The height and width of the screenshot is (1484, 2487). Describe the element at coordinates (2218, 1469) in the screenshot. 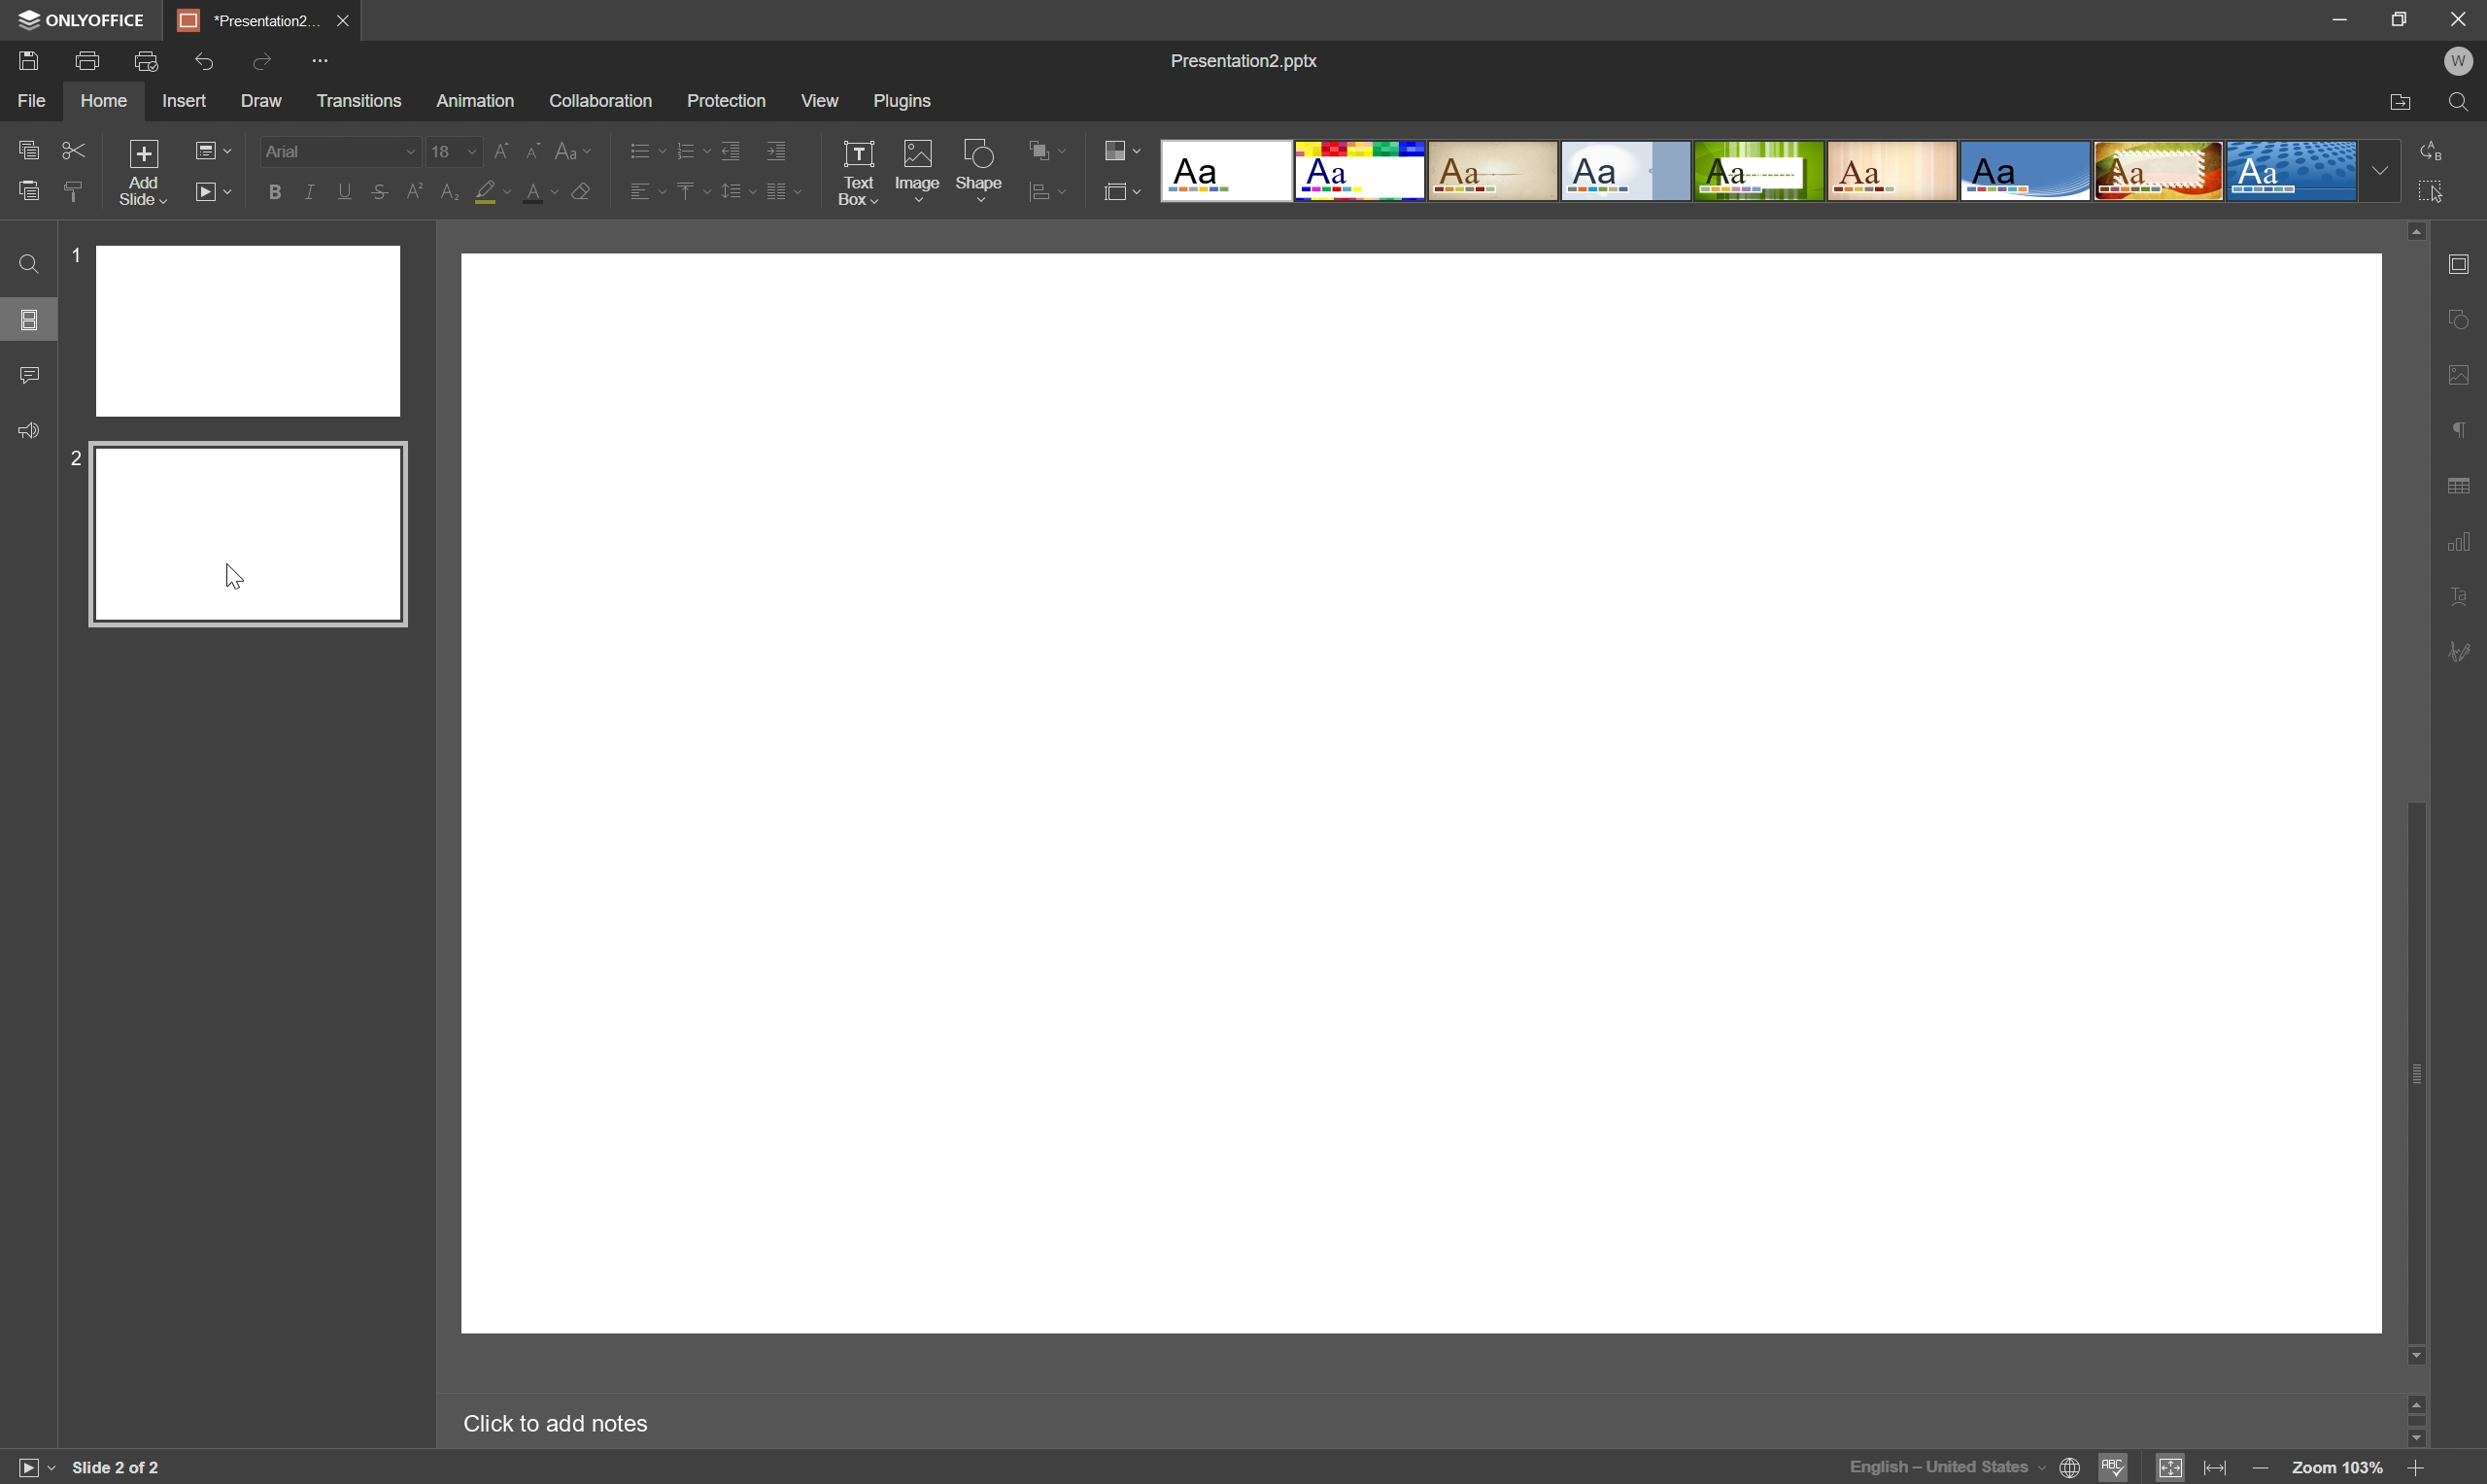

I see `Fit to width` at that location.